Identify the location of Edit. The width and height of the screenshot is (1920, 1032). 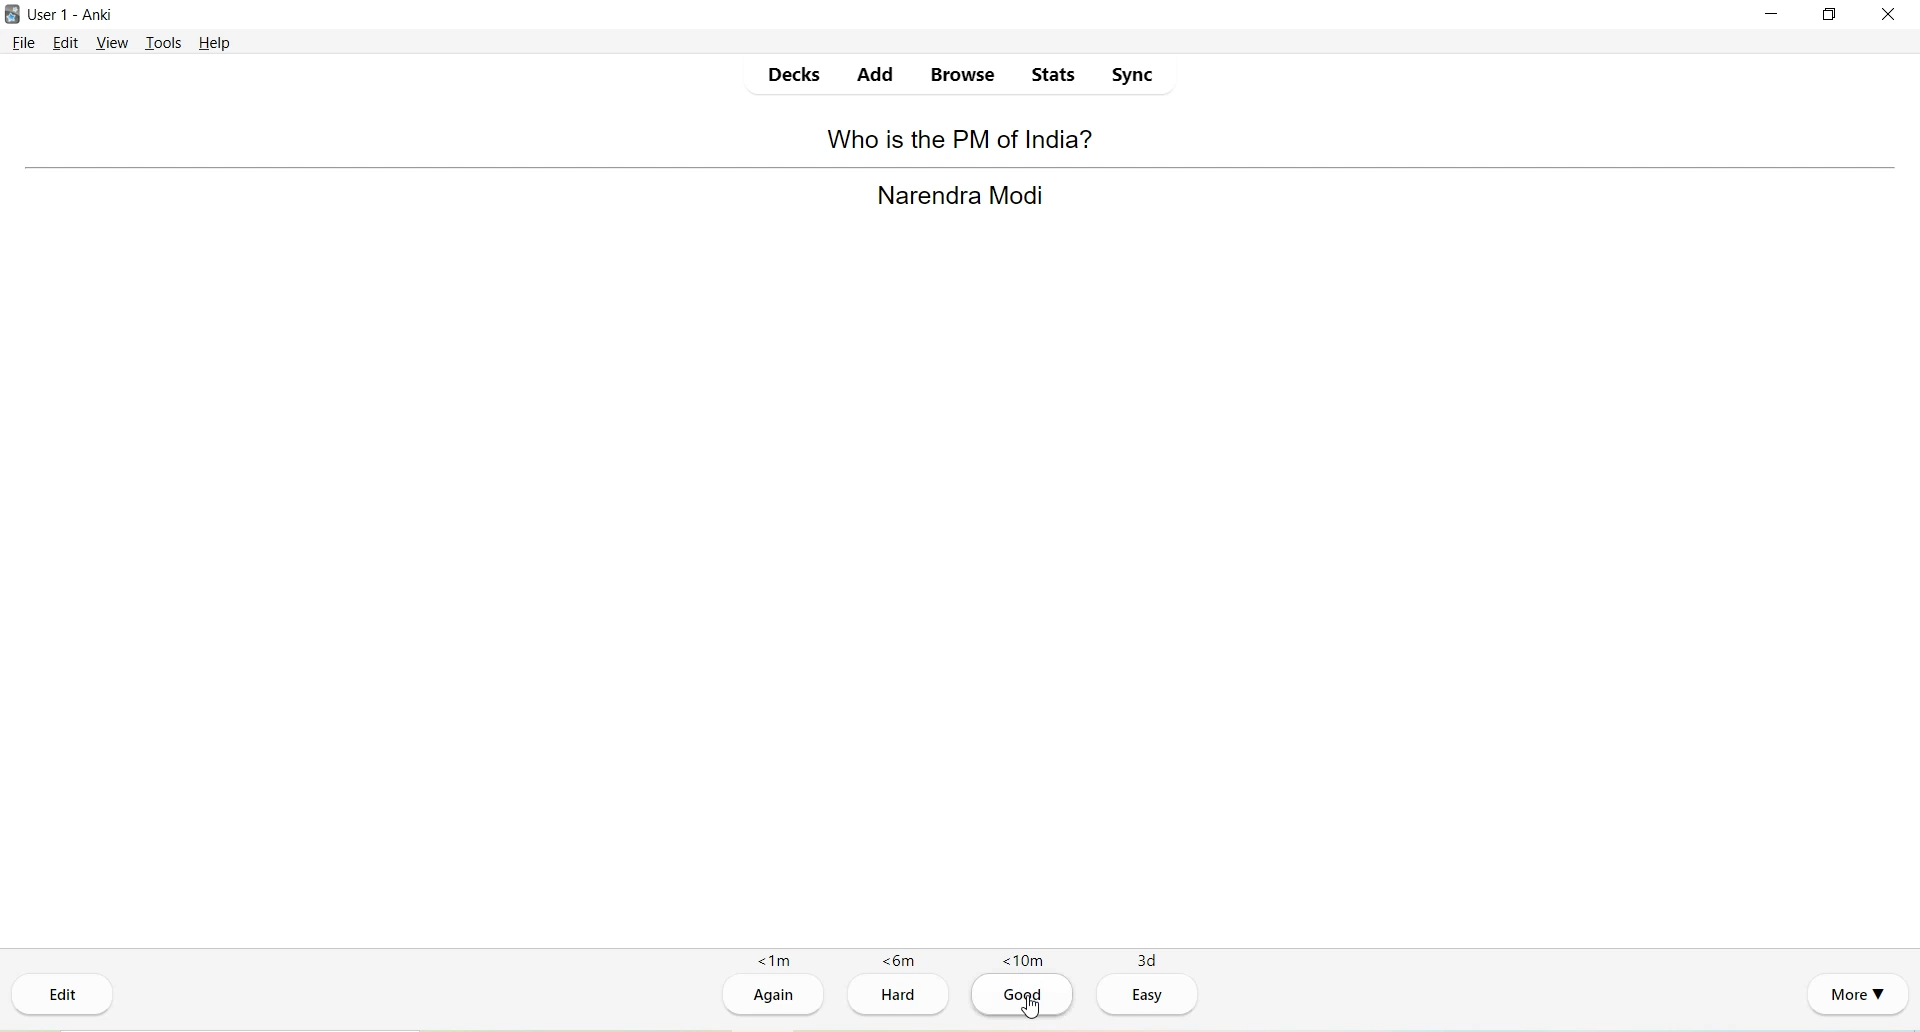
(68, 43).